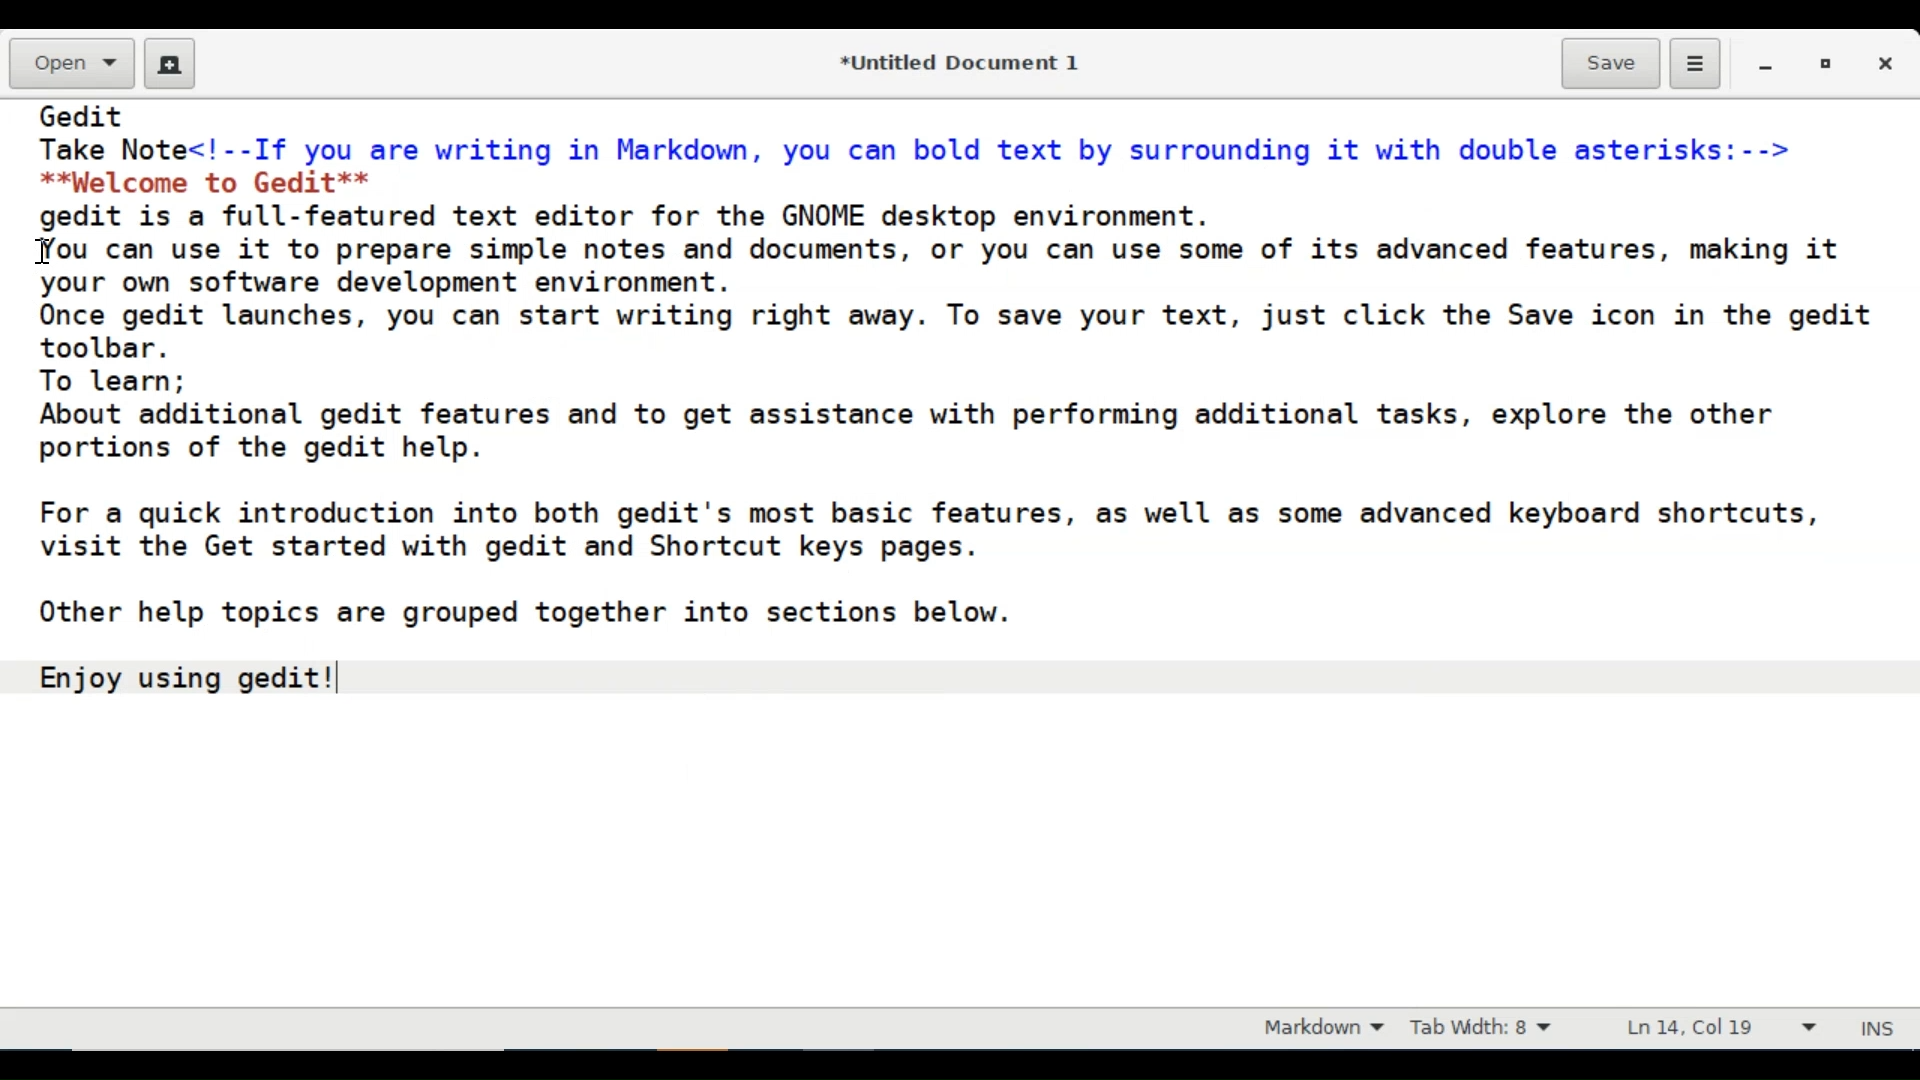 Image resolution: width=1920 pixels, height=1080 pixels. I want to click on Close, so click(1889, 63).